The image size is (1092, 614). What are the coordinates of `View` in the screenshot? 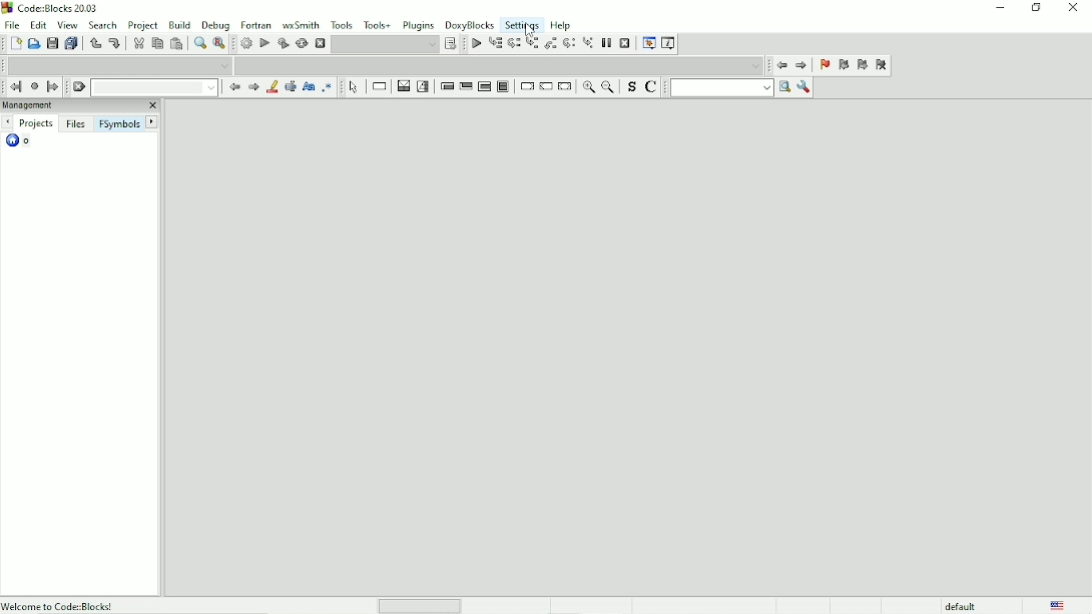 It's located at (68, 25).